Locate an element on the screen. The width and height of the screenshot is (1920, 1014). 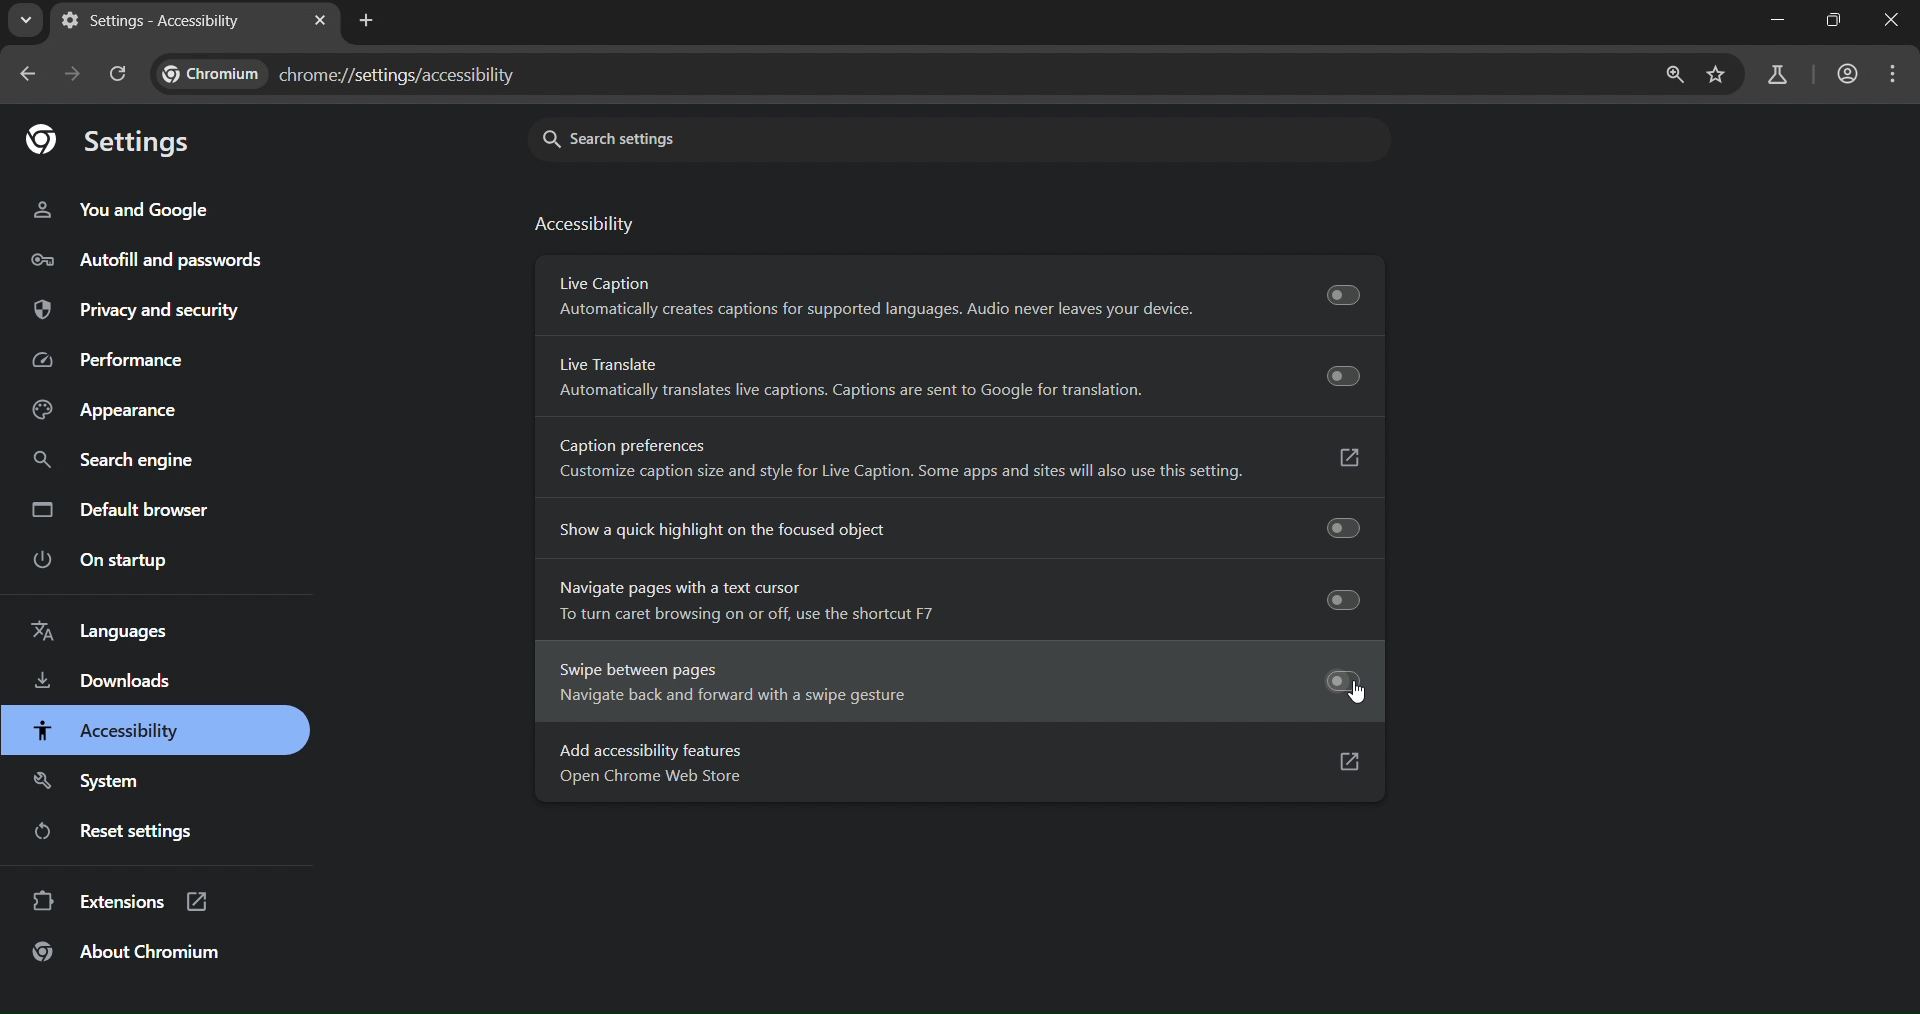
system is located at coordinates (92, 777).